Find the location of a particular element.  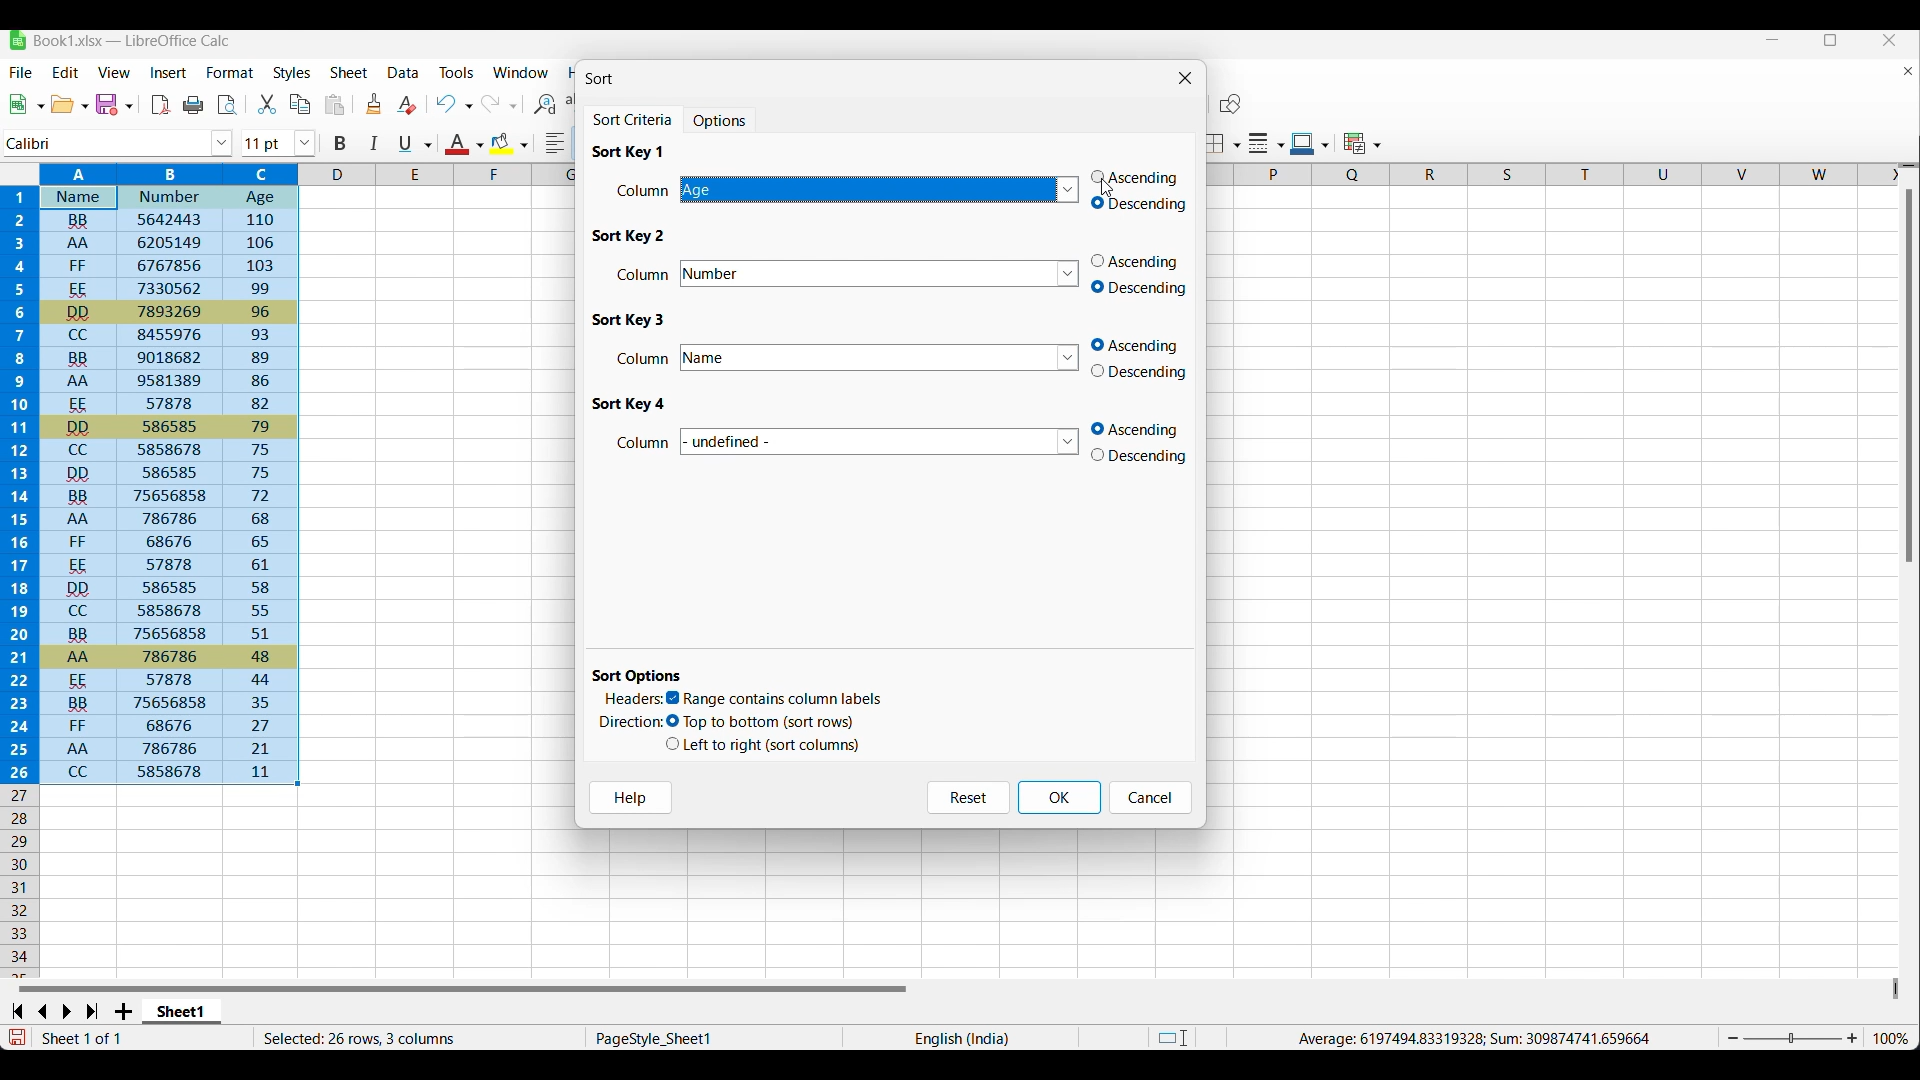

Clear direct formatting is located at coordinates (407, 104).